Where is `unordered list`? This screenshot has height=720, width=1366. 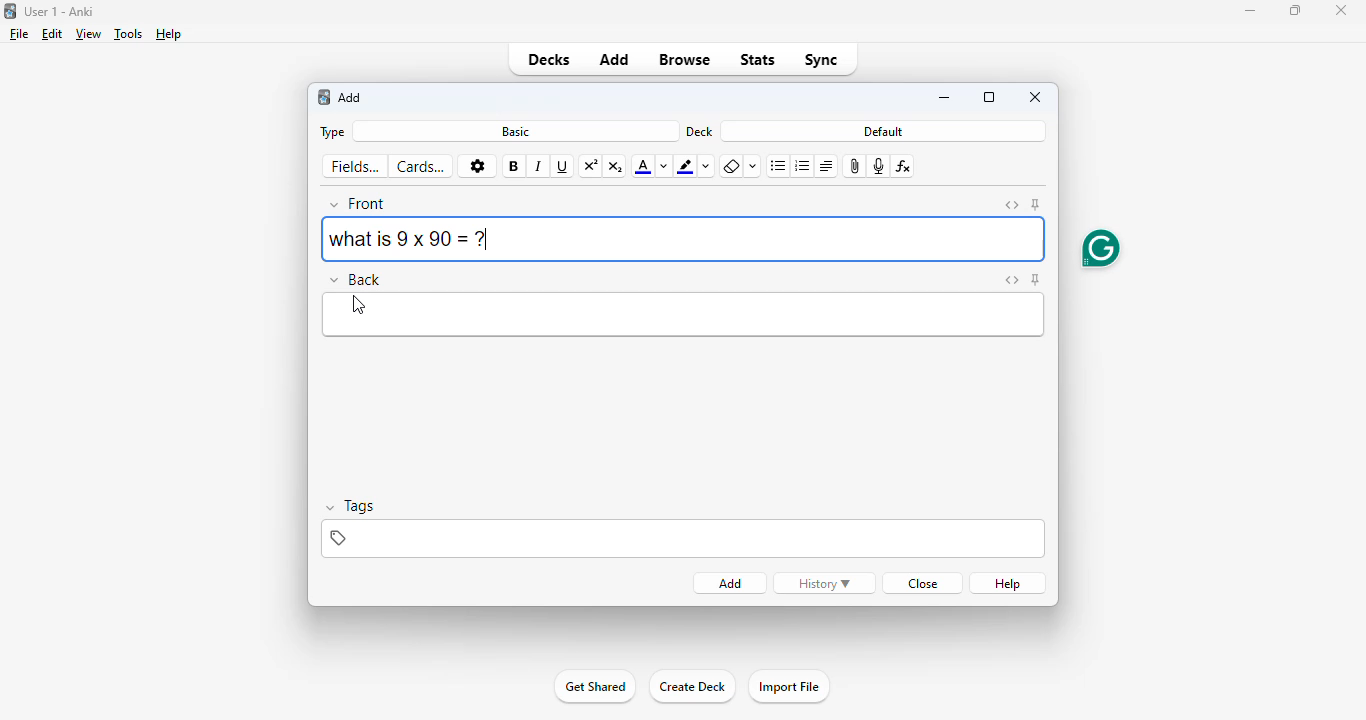
unordered list is located at coordinates (779, 167).